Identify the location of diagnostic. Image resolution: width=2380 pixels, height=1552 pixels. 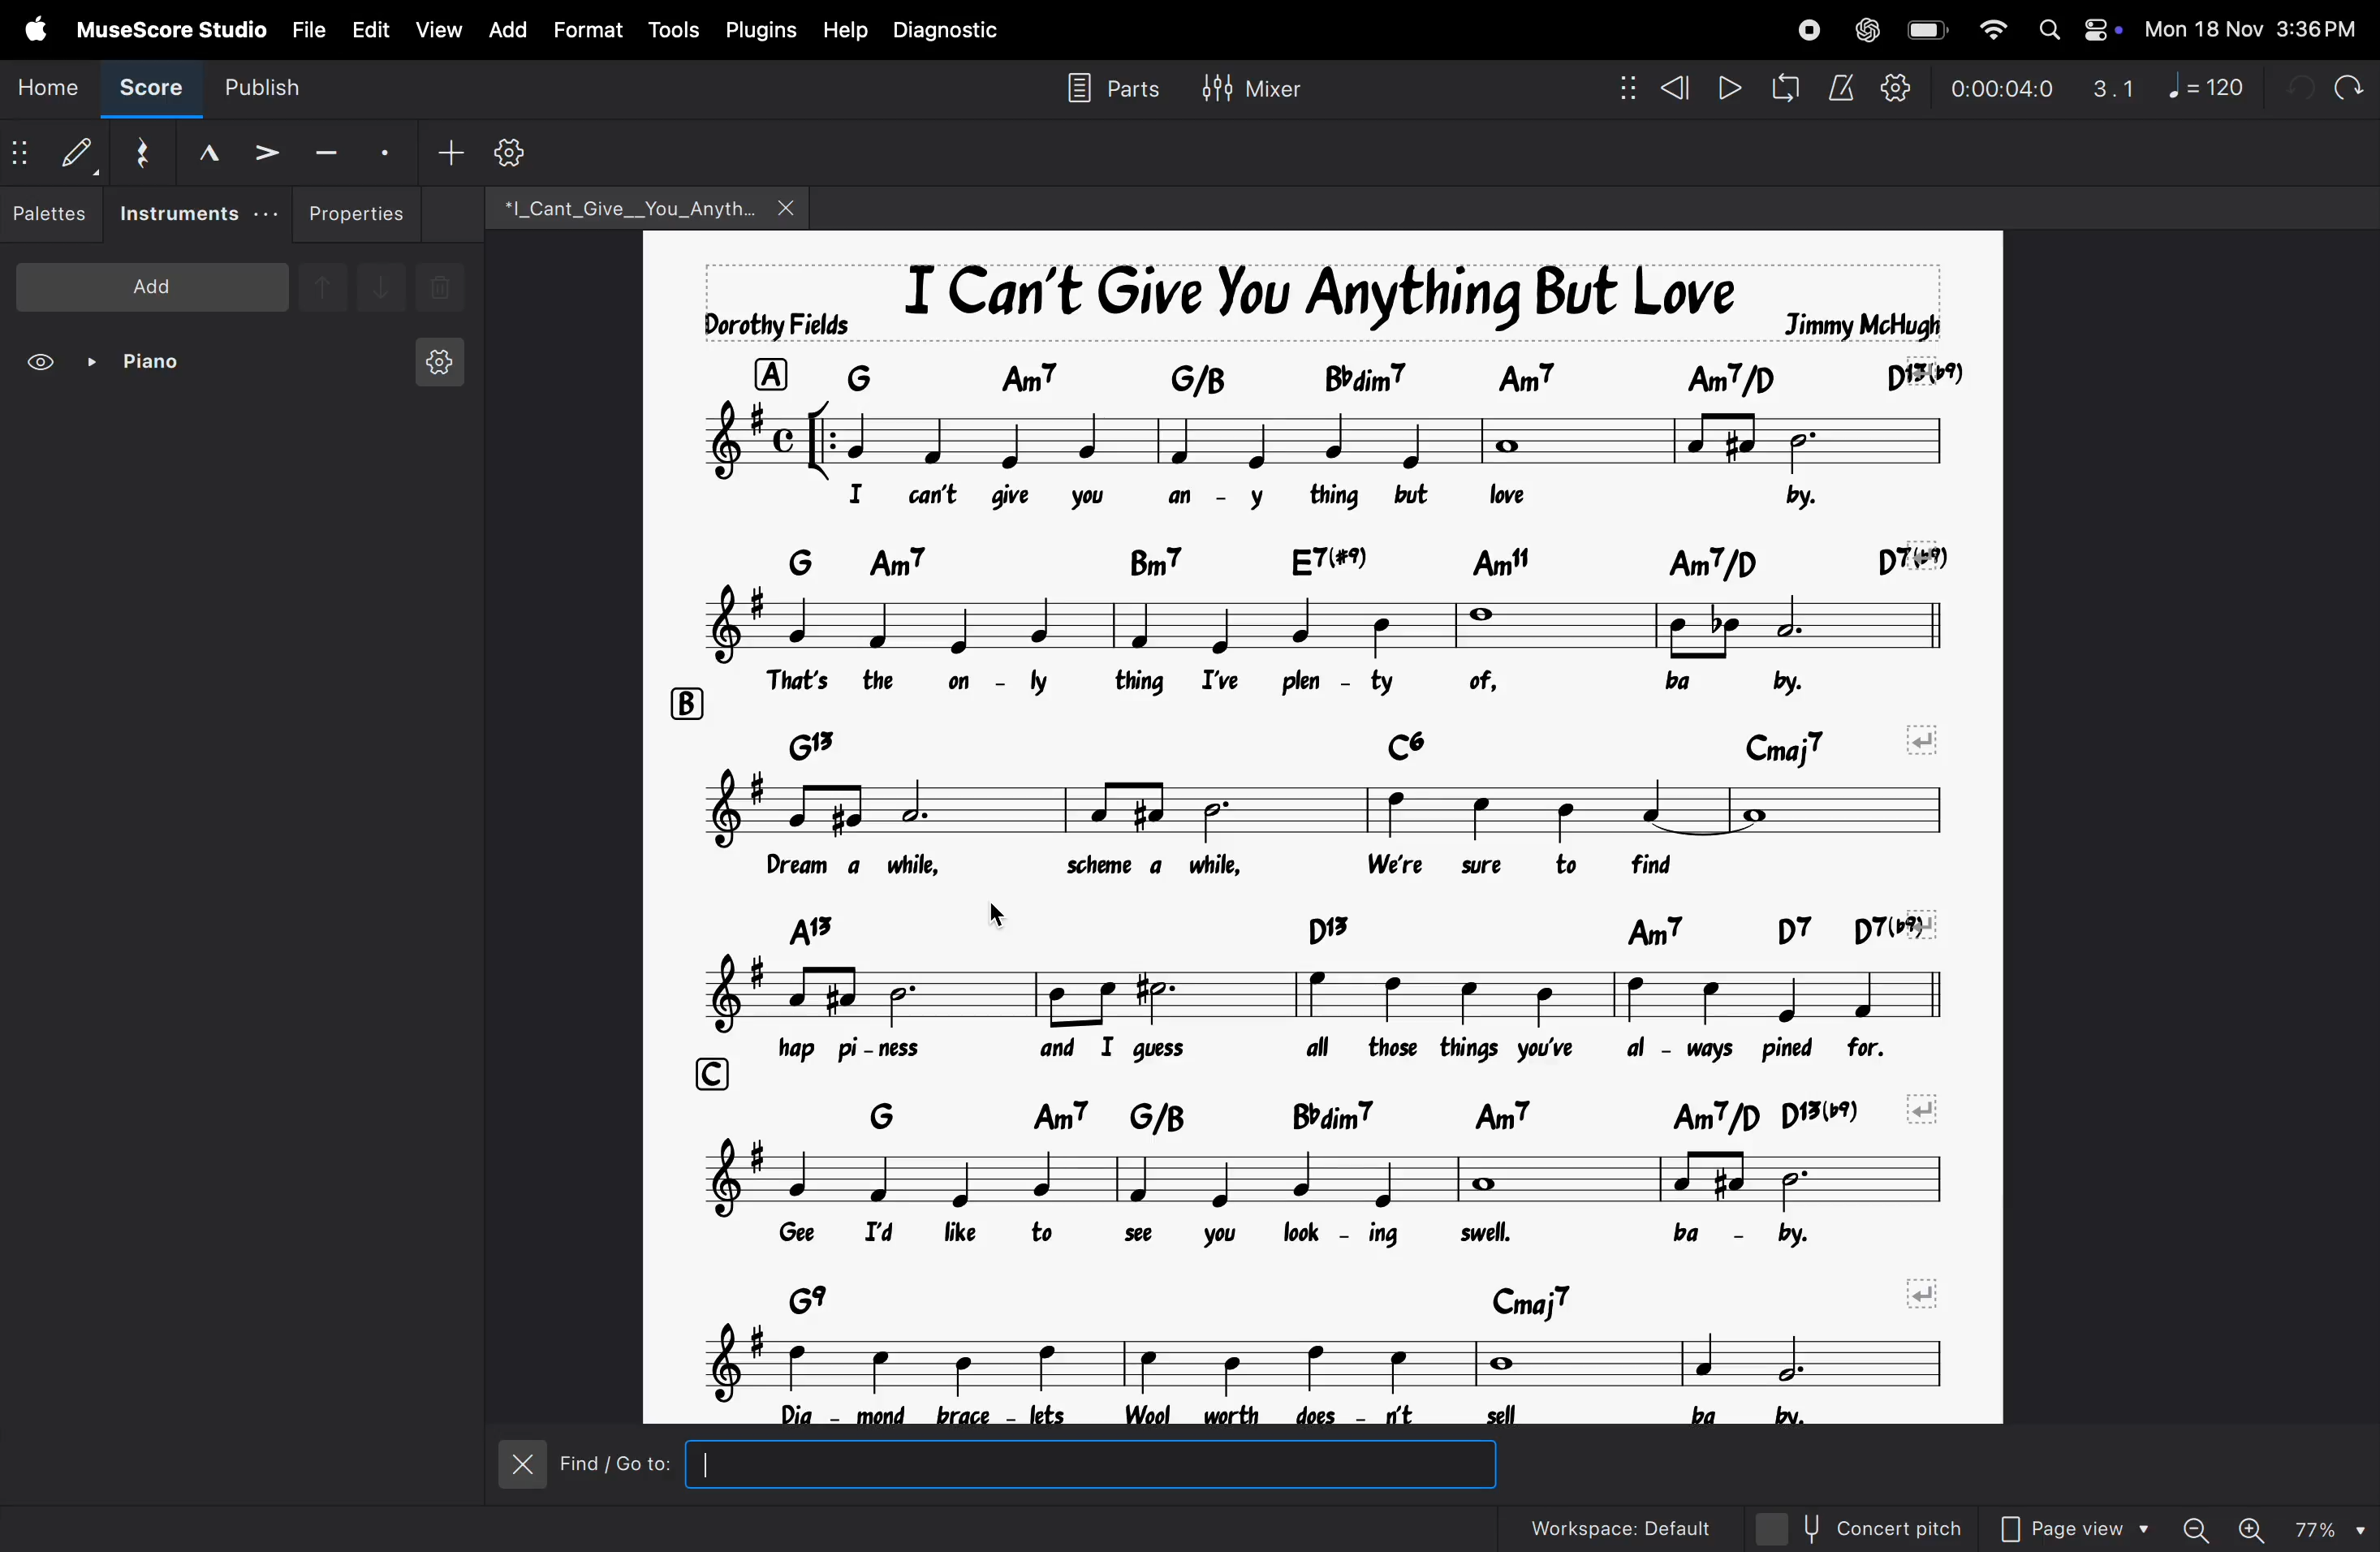
(953, 30).